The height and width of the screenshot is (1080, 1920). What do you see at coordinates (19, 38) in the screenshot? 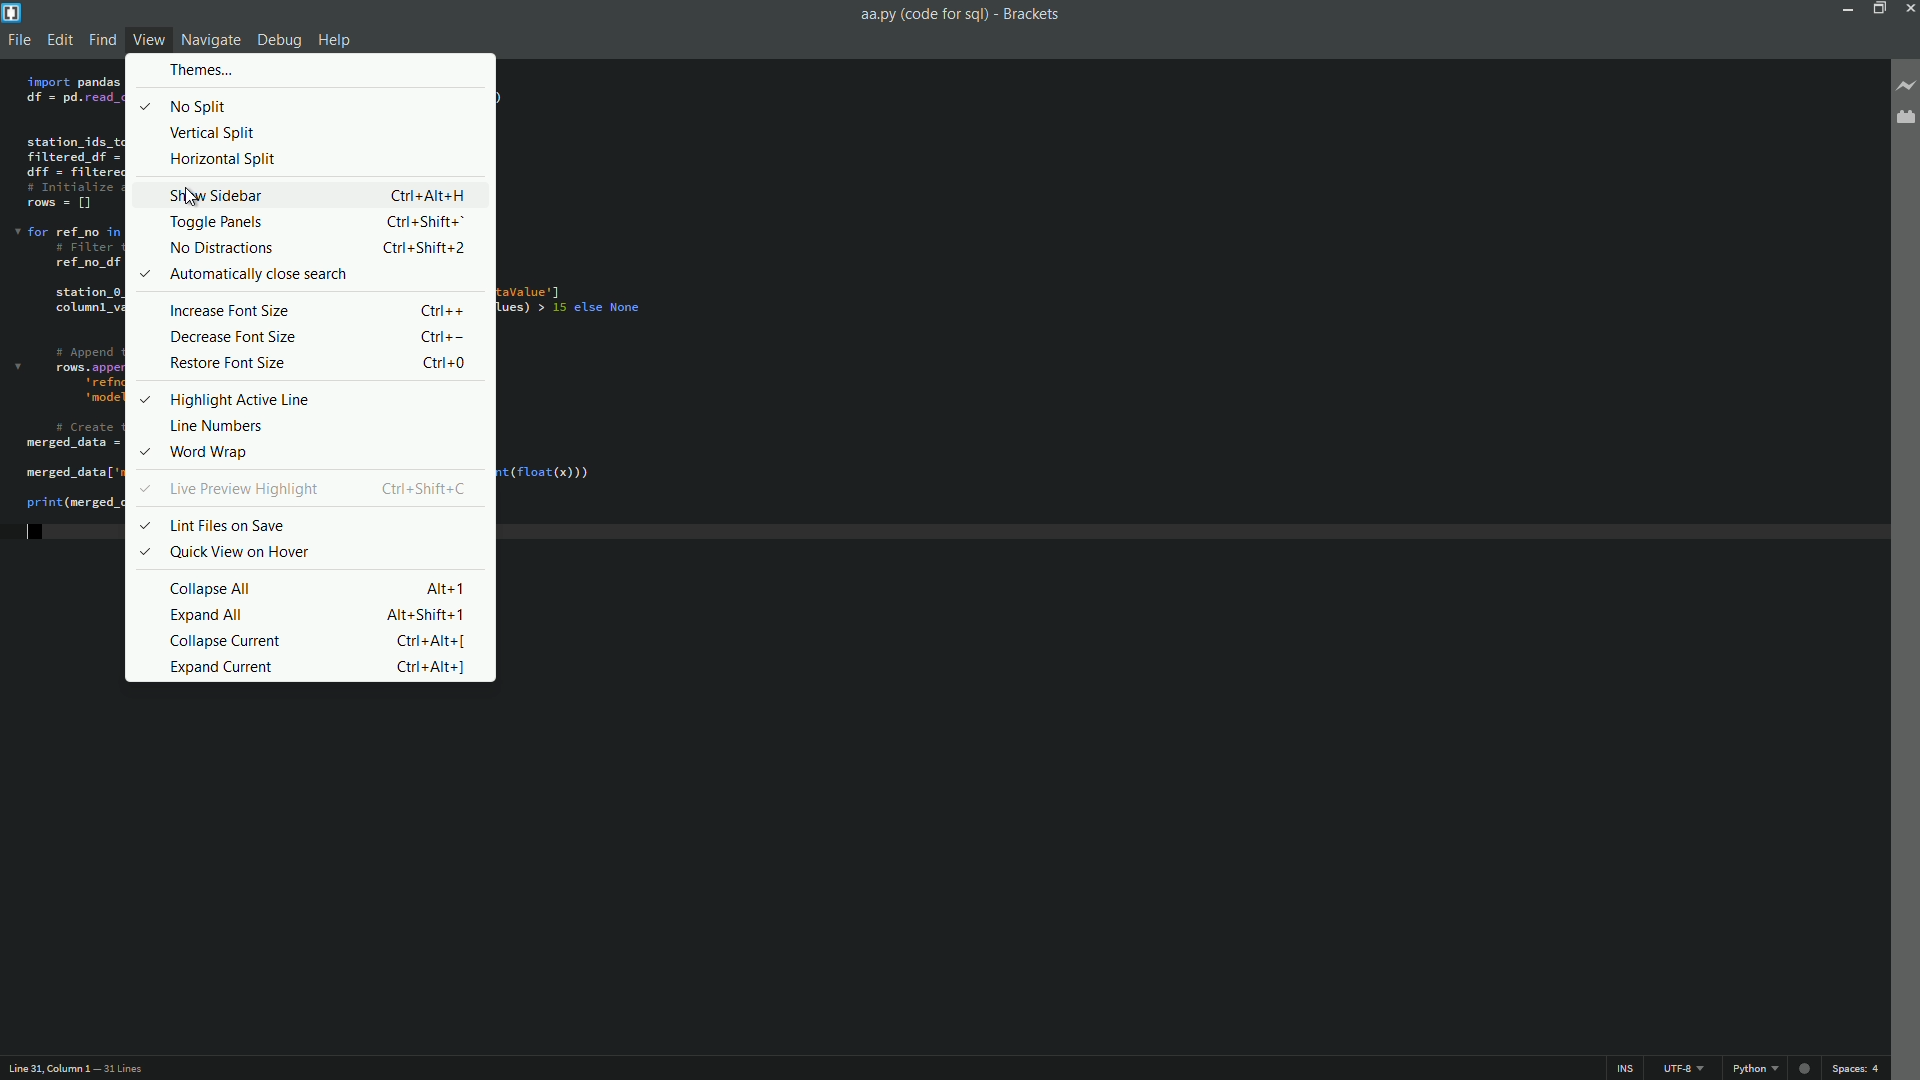
I see `file menu` at bounding box center [19, 38].